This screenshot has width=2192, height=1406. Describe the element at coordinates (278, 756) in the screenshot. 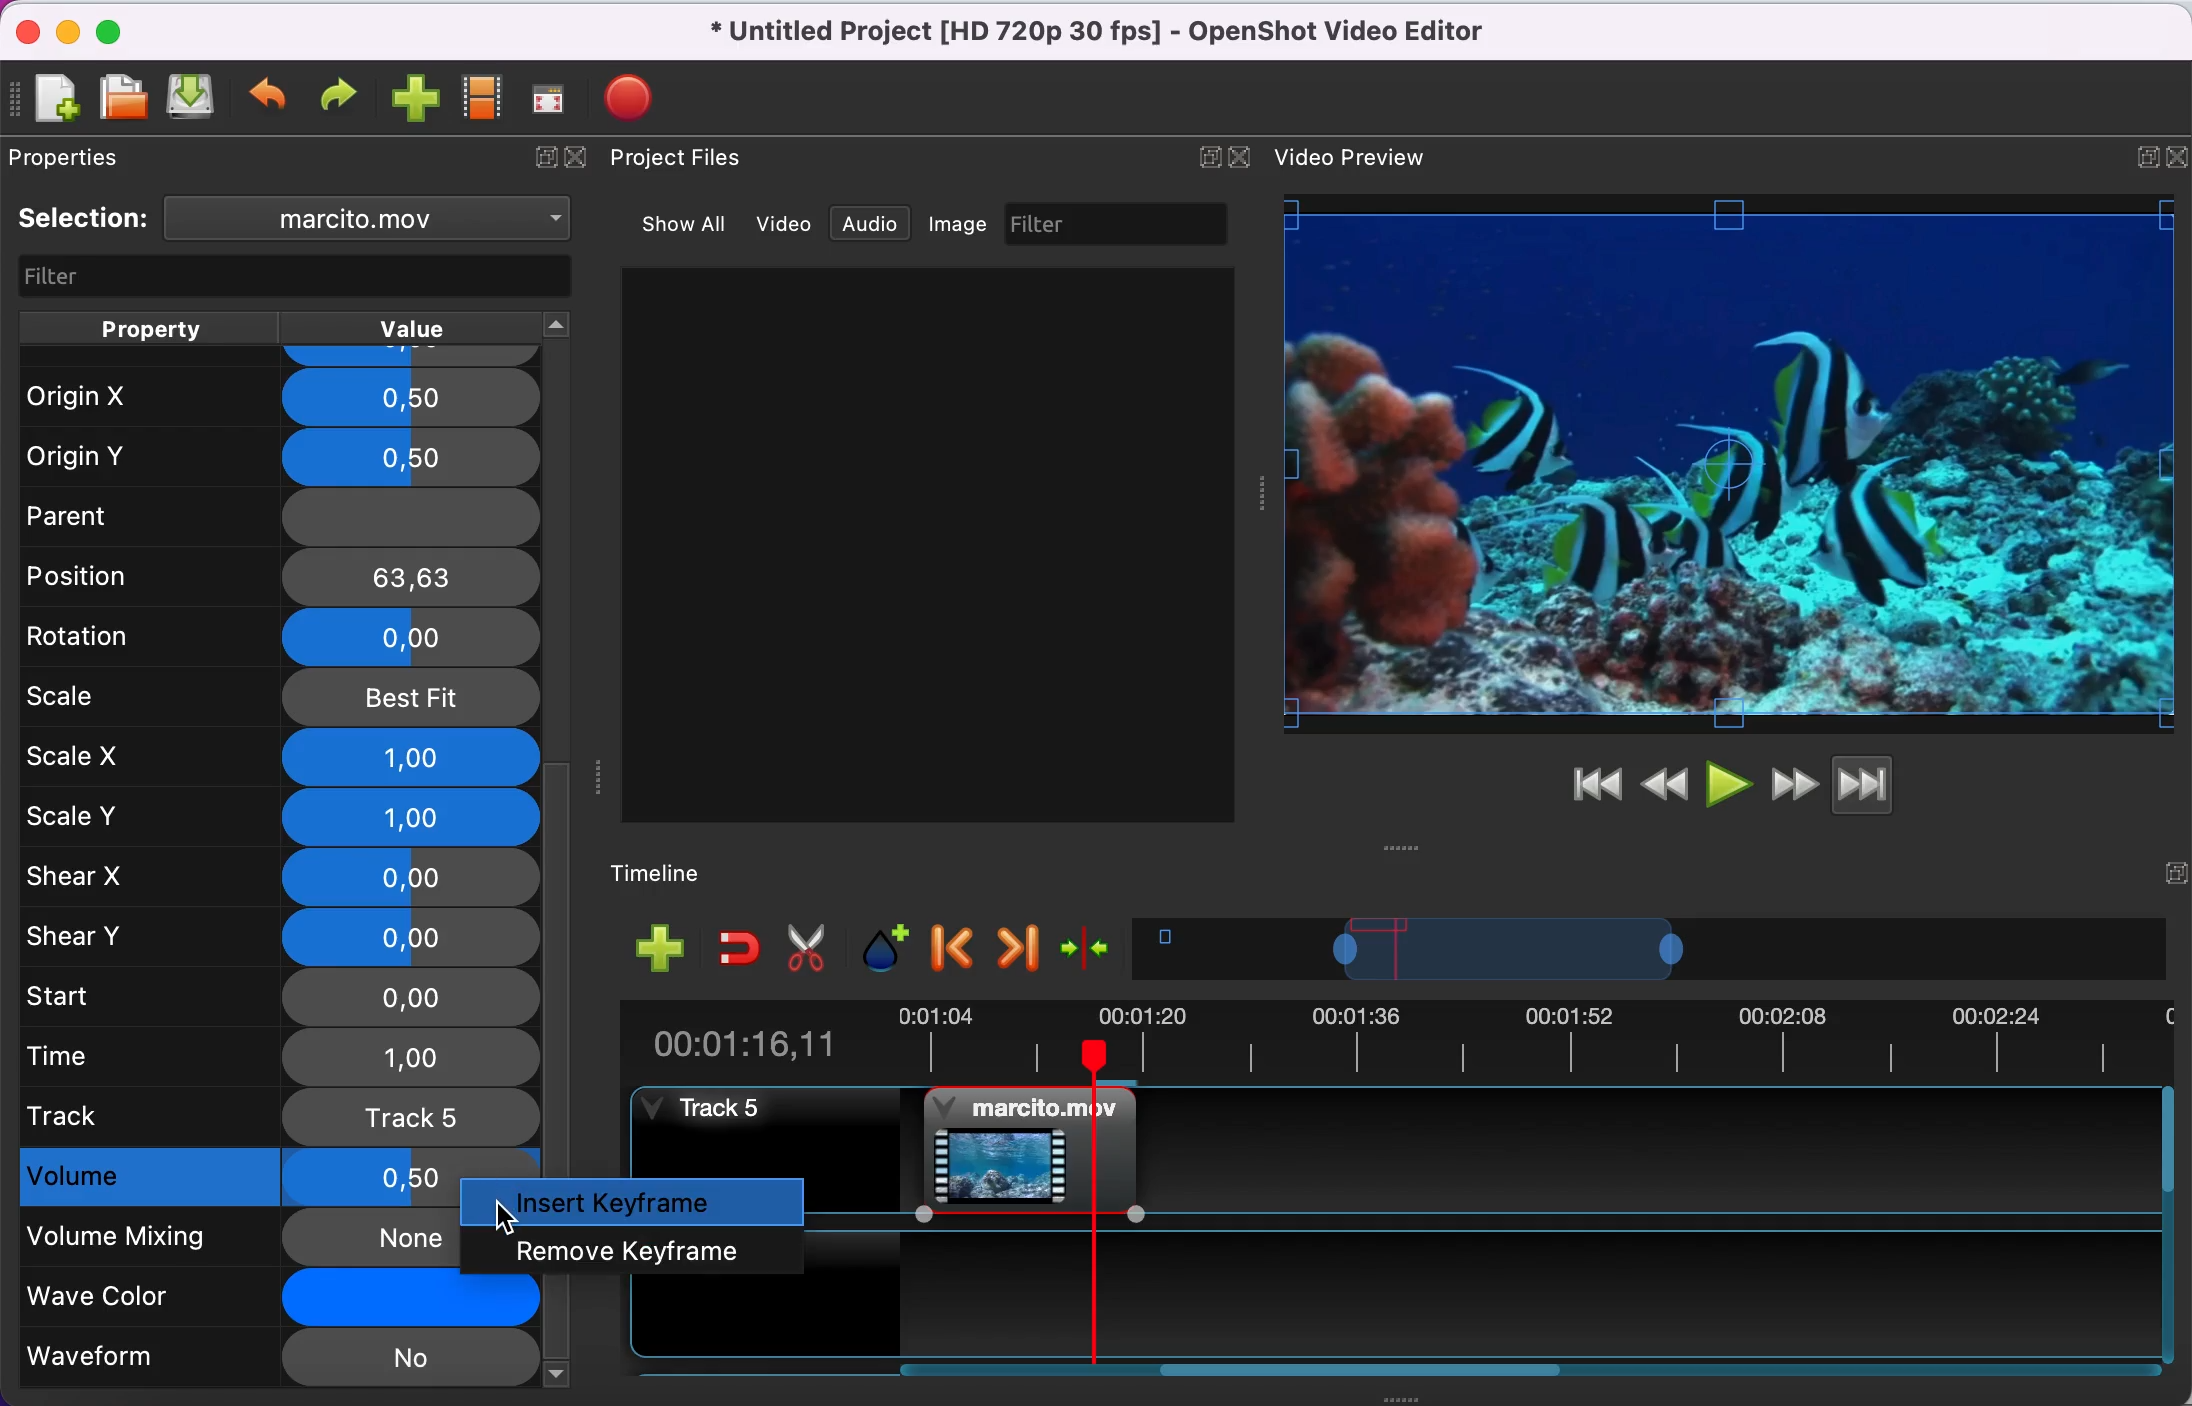

I see `scale x 1` at that location.